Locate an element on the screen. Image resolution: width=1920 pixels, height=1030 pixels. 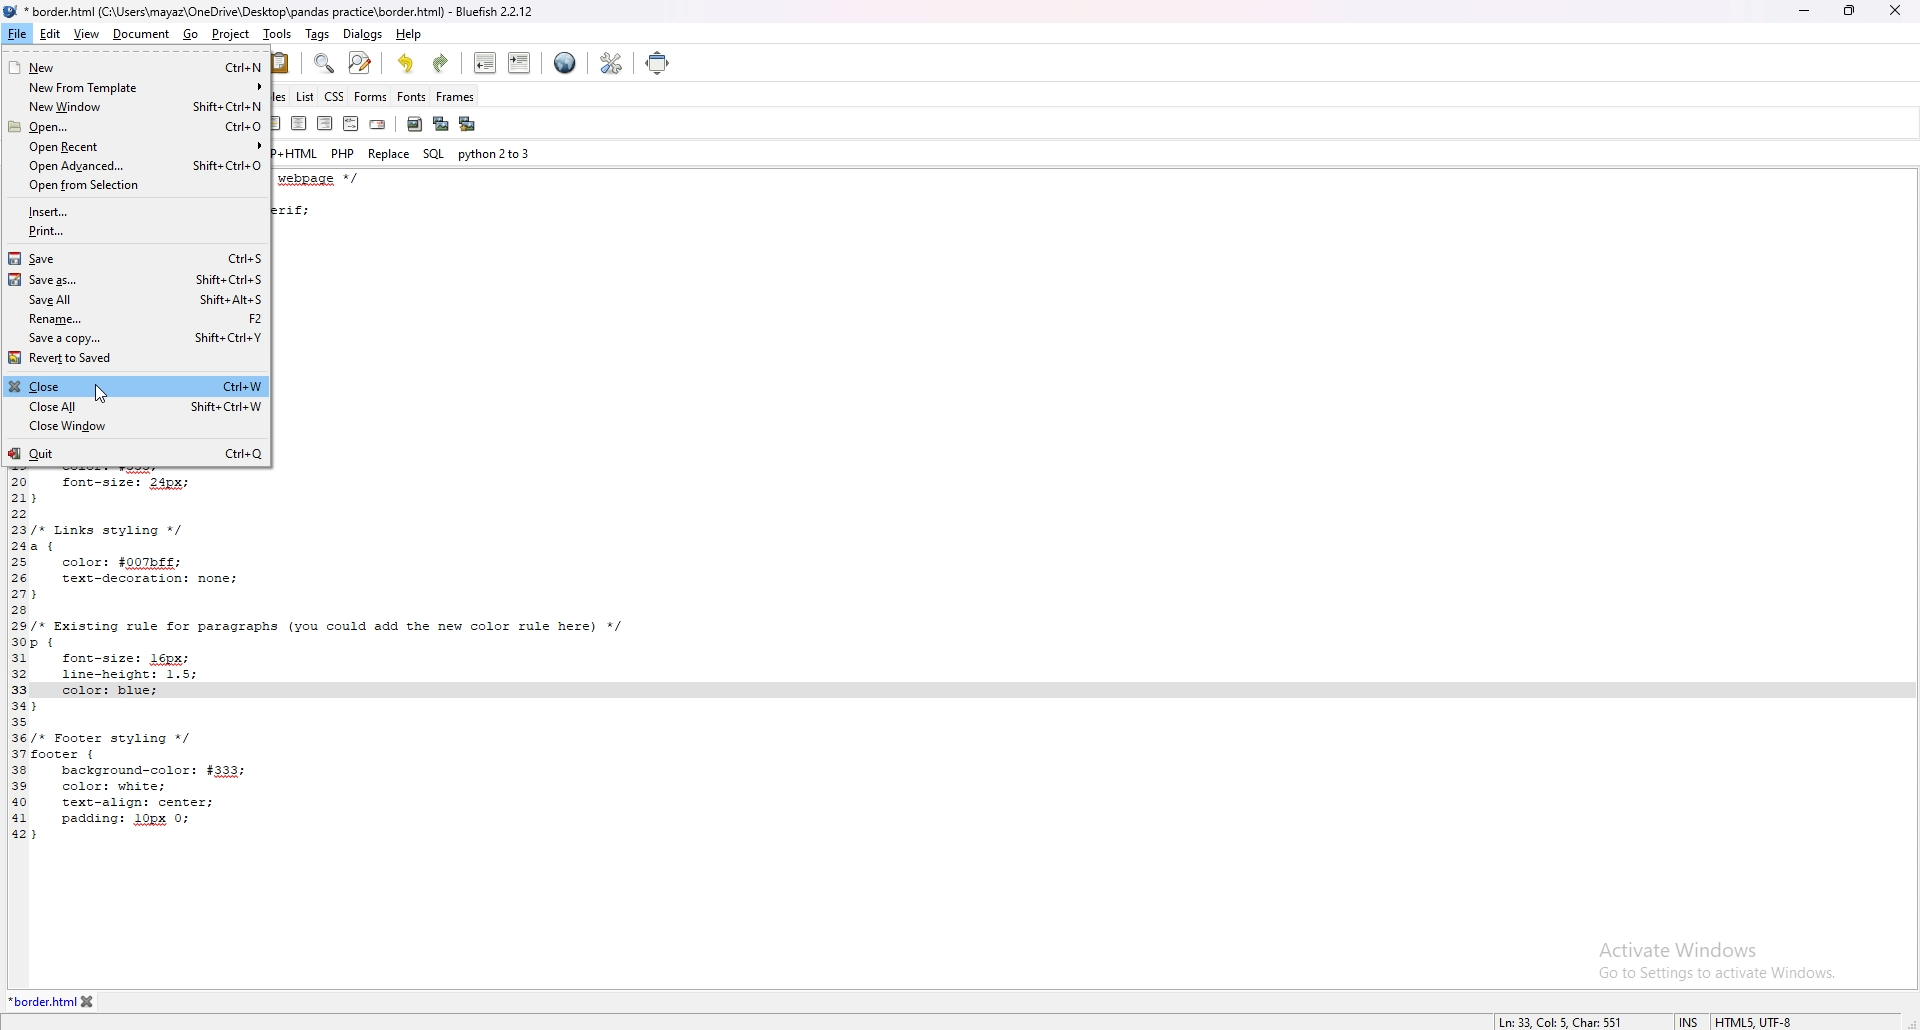
close tab is located at coordinates (88, 1001).